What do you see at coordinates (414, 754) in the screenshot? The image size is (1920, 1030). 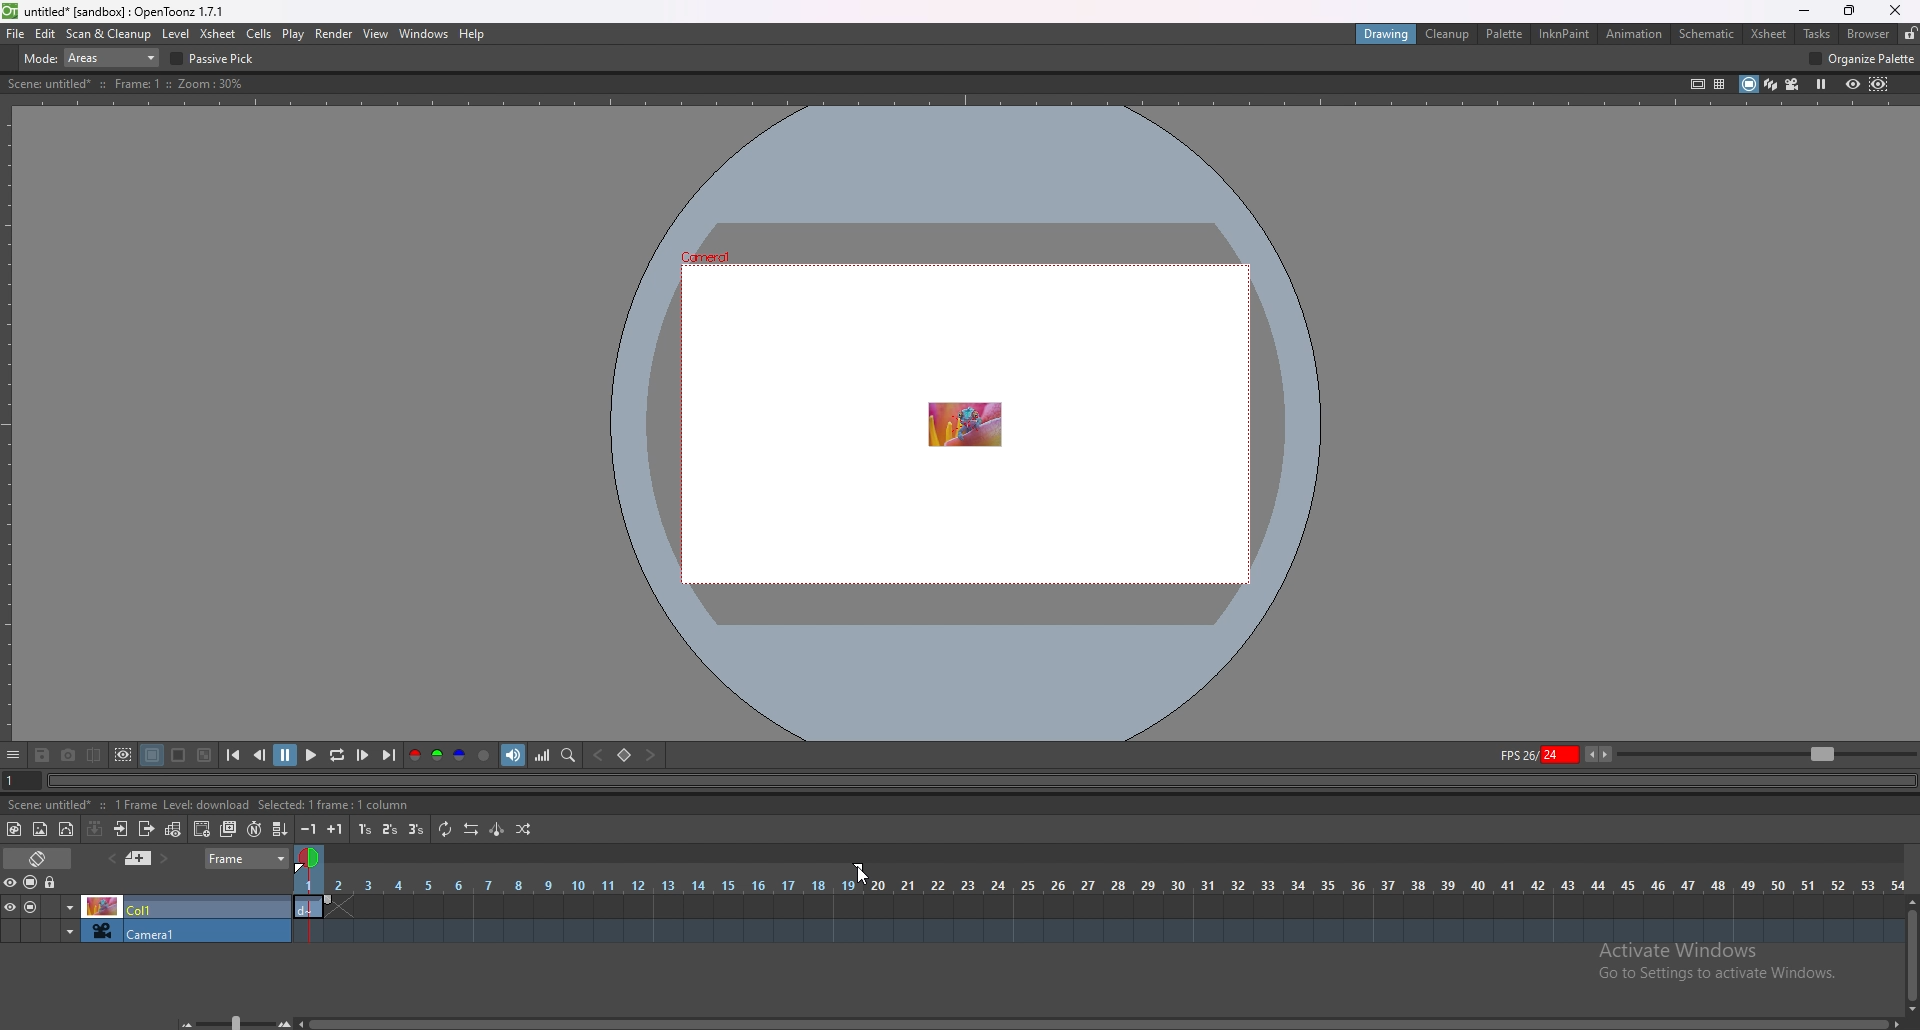 I see `red channel` at bounding box center [414, 754].